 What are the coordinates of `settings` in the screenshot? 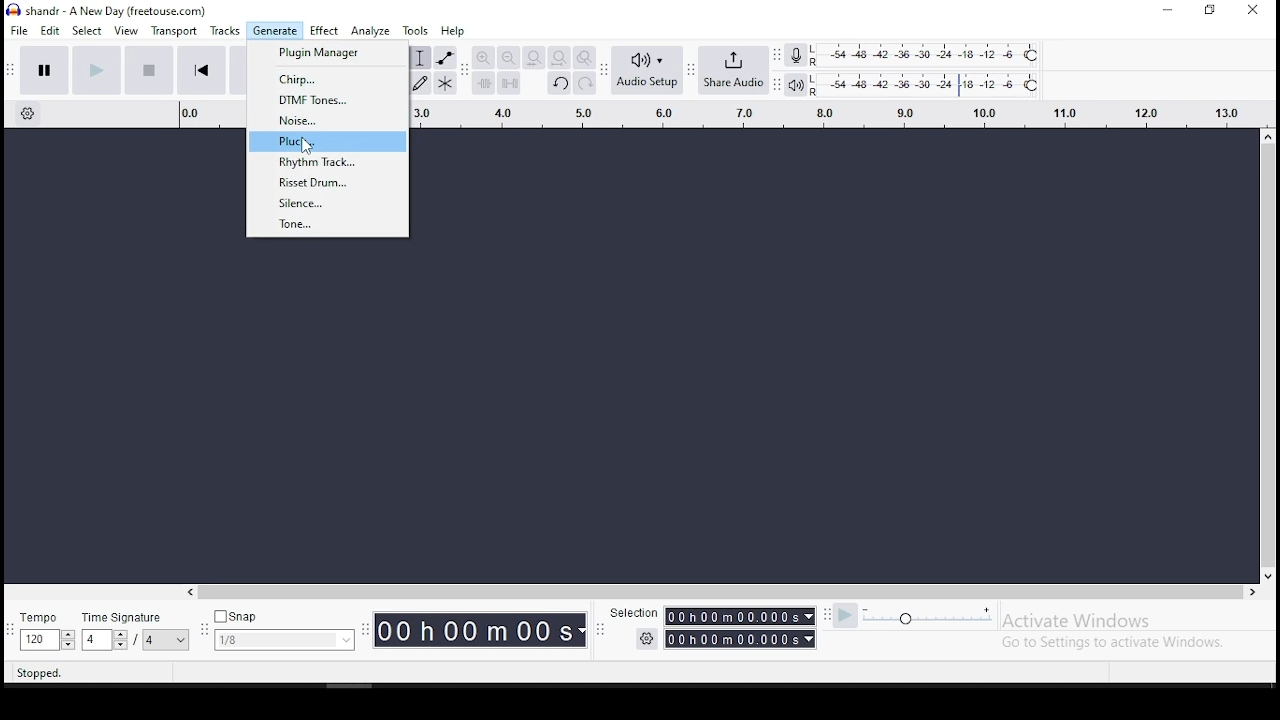 It's located at (647, 639).